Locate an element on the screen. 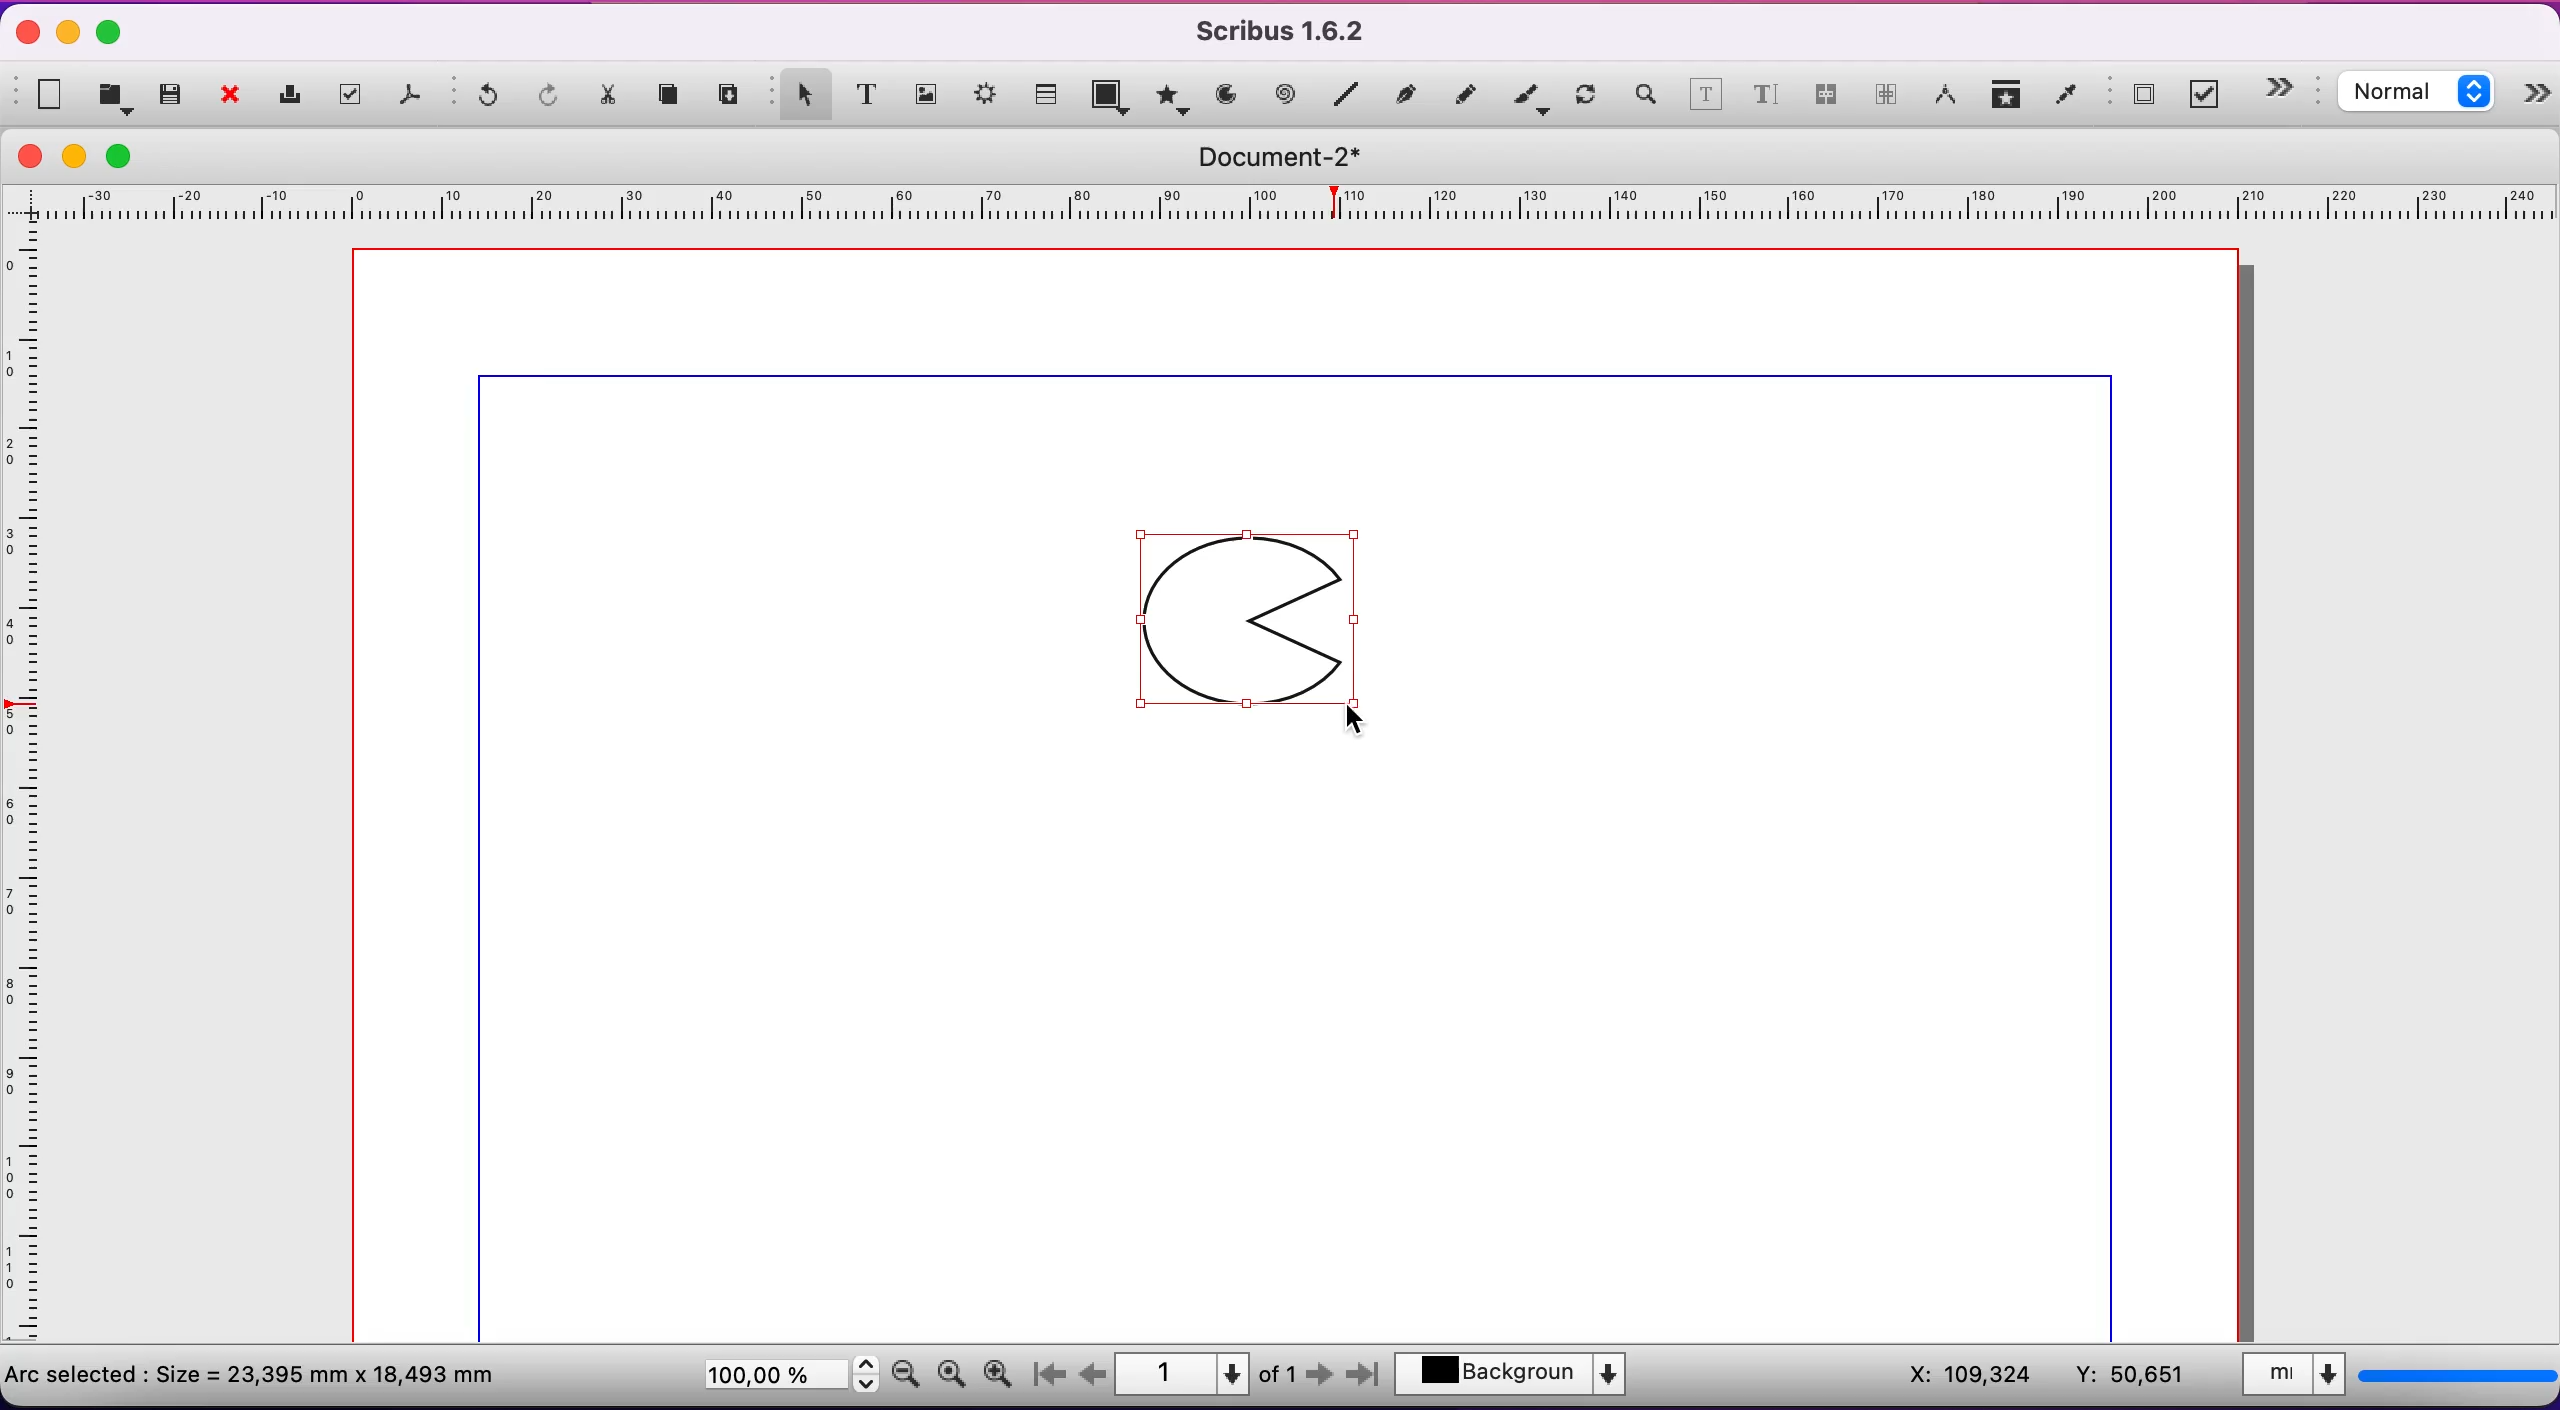 The height and width of the screenshot is (1410, 2560). open is located at coordinates (118, 96).